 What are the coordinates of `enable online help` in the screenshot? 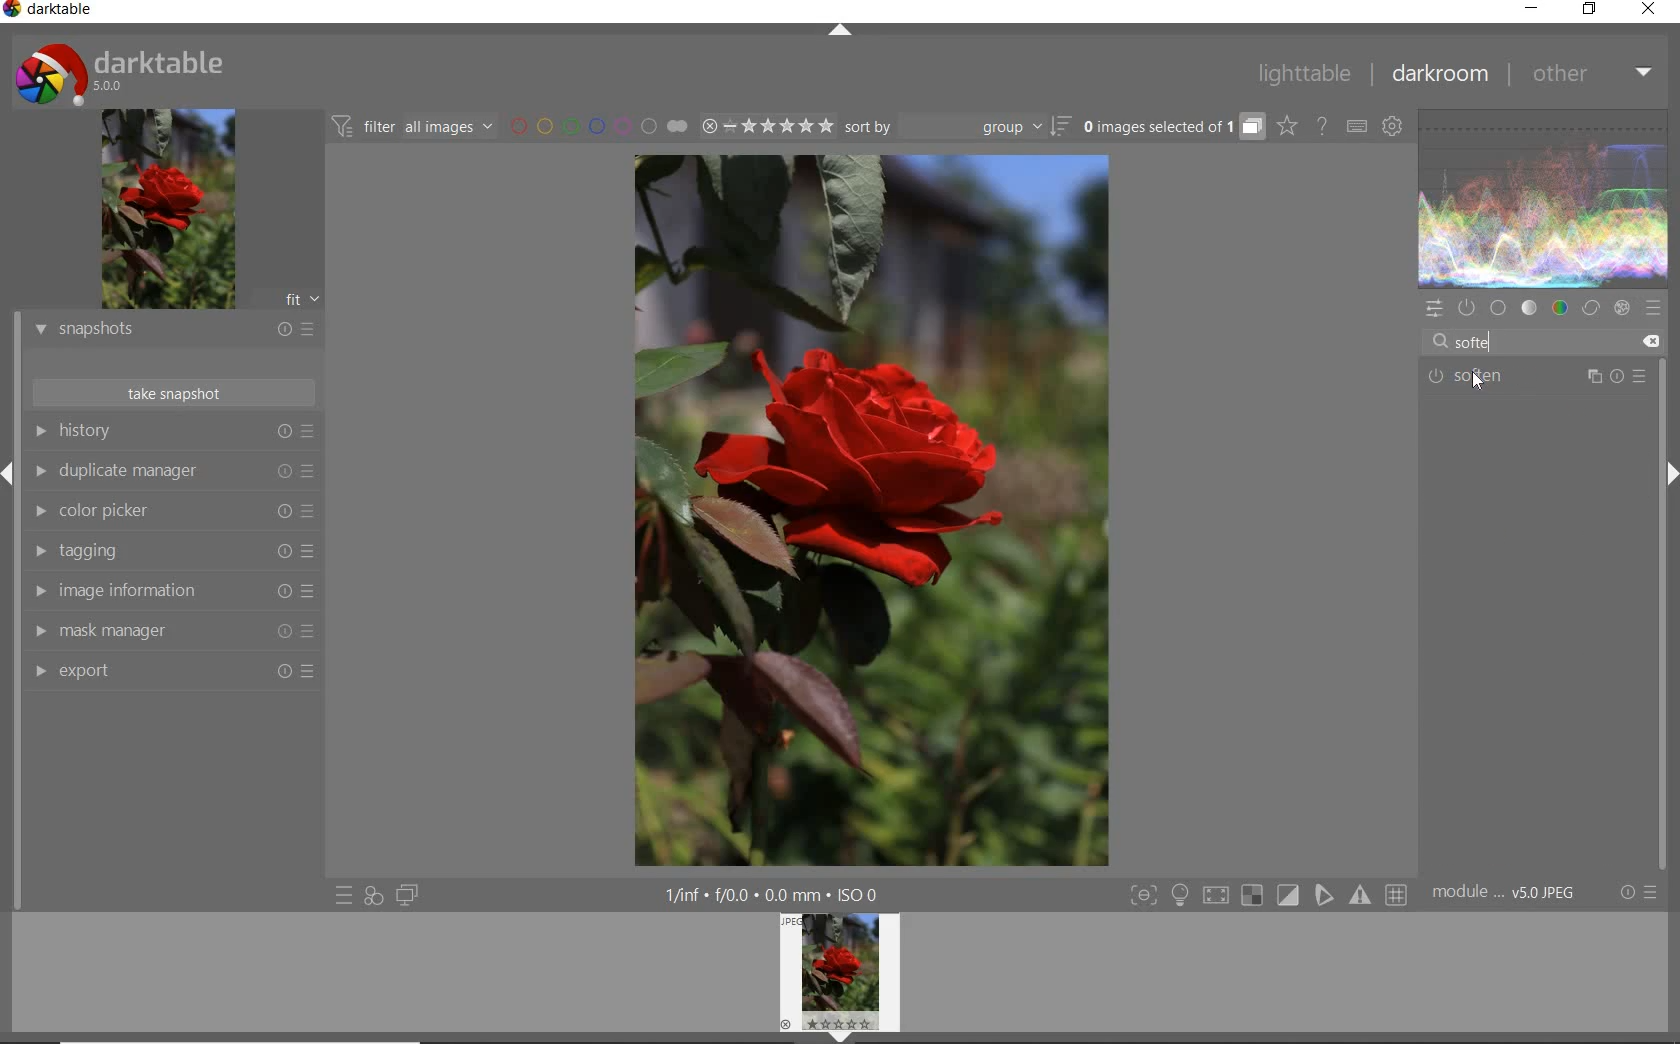 It's located at (1323, 126).